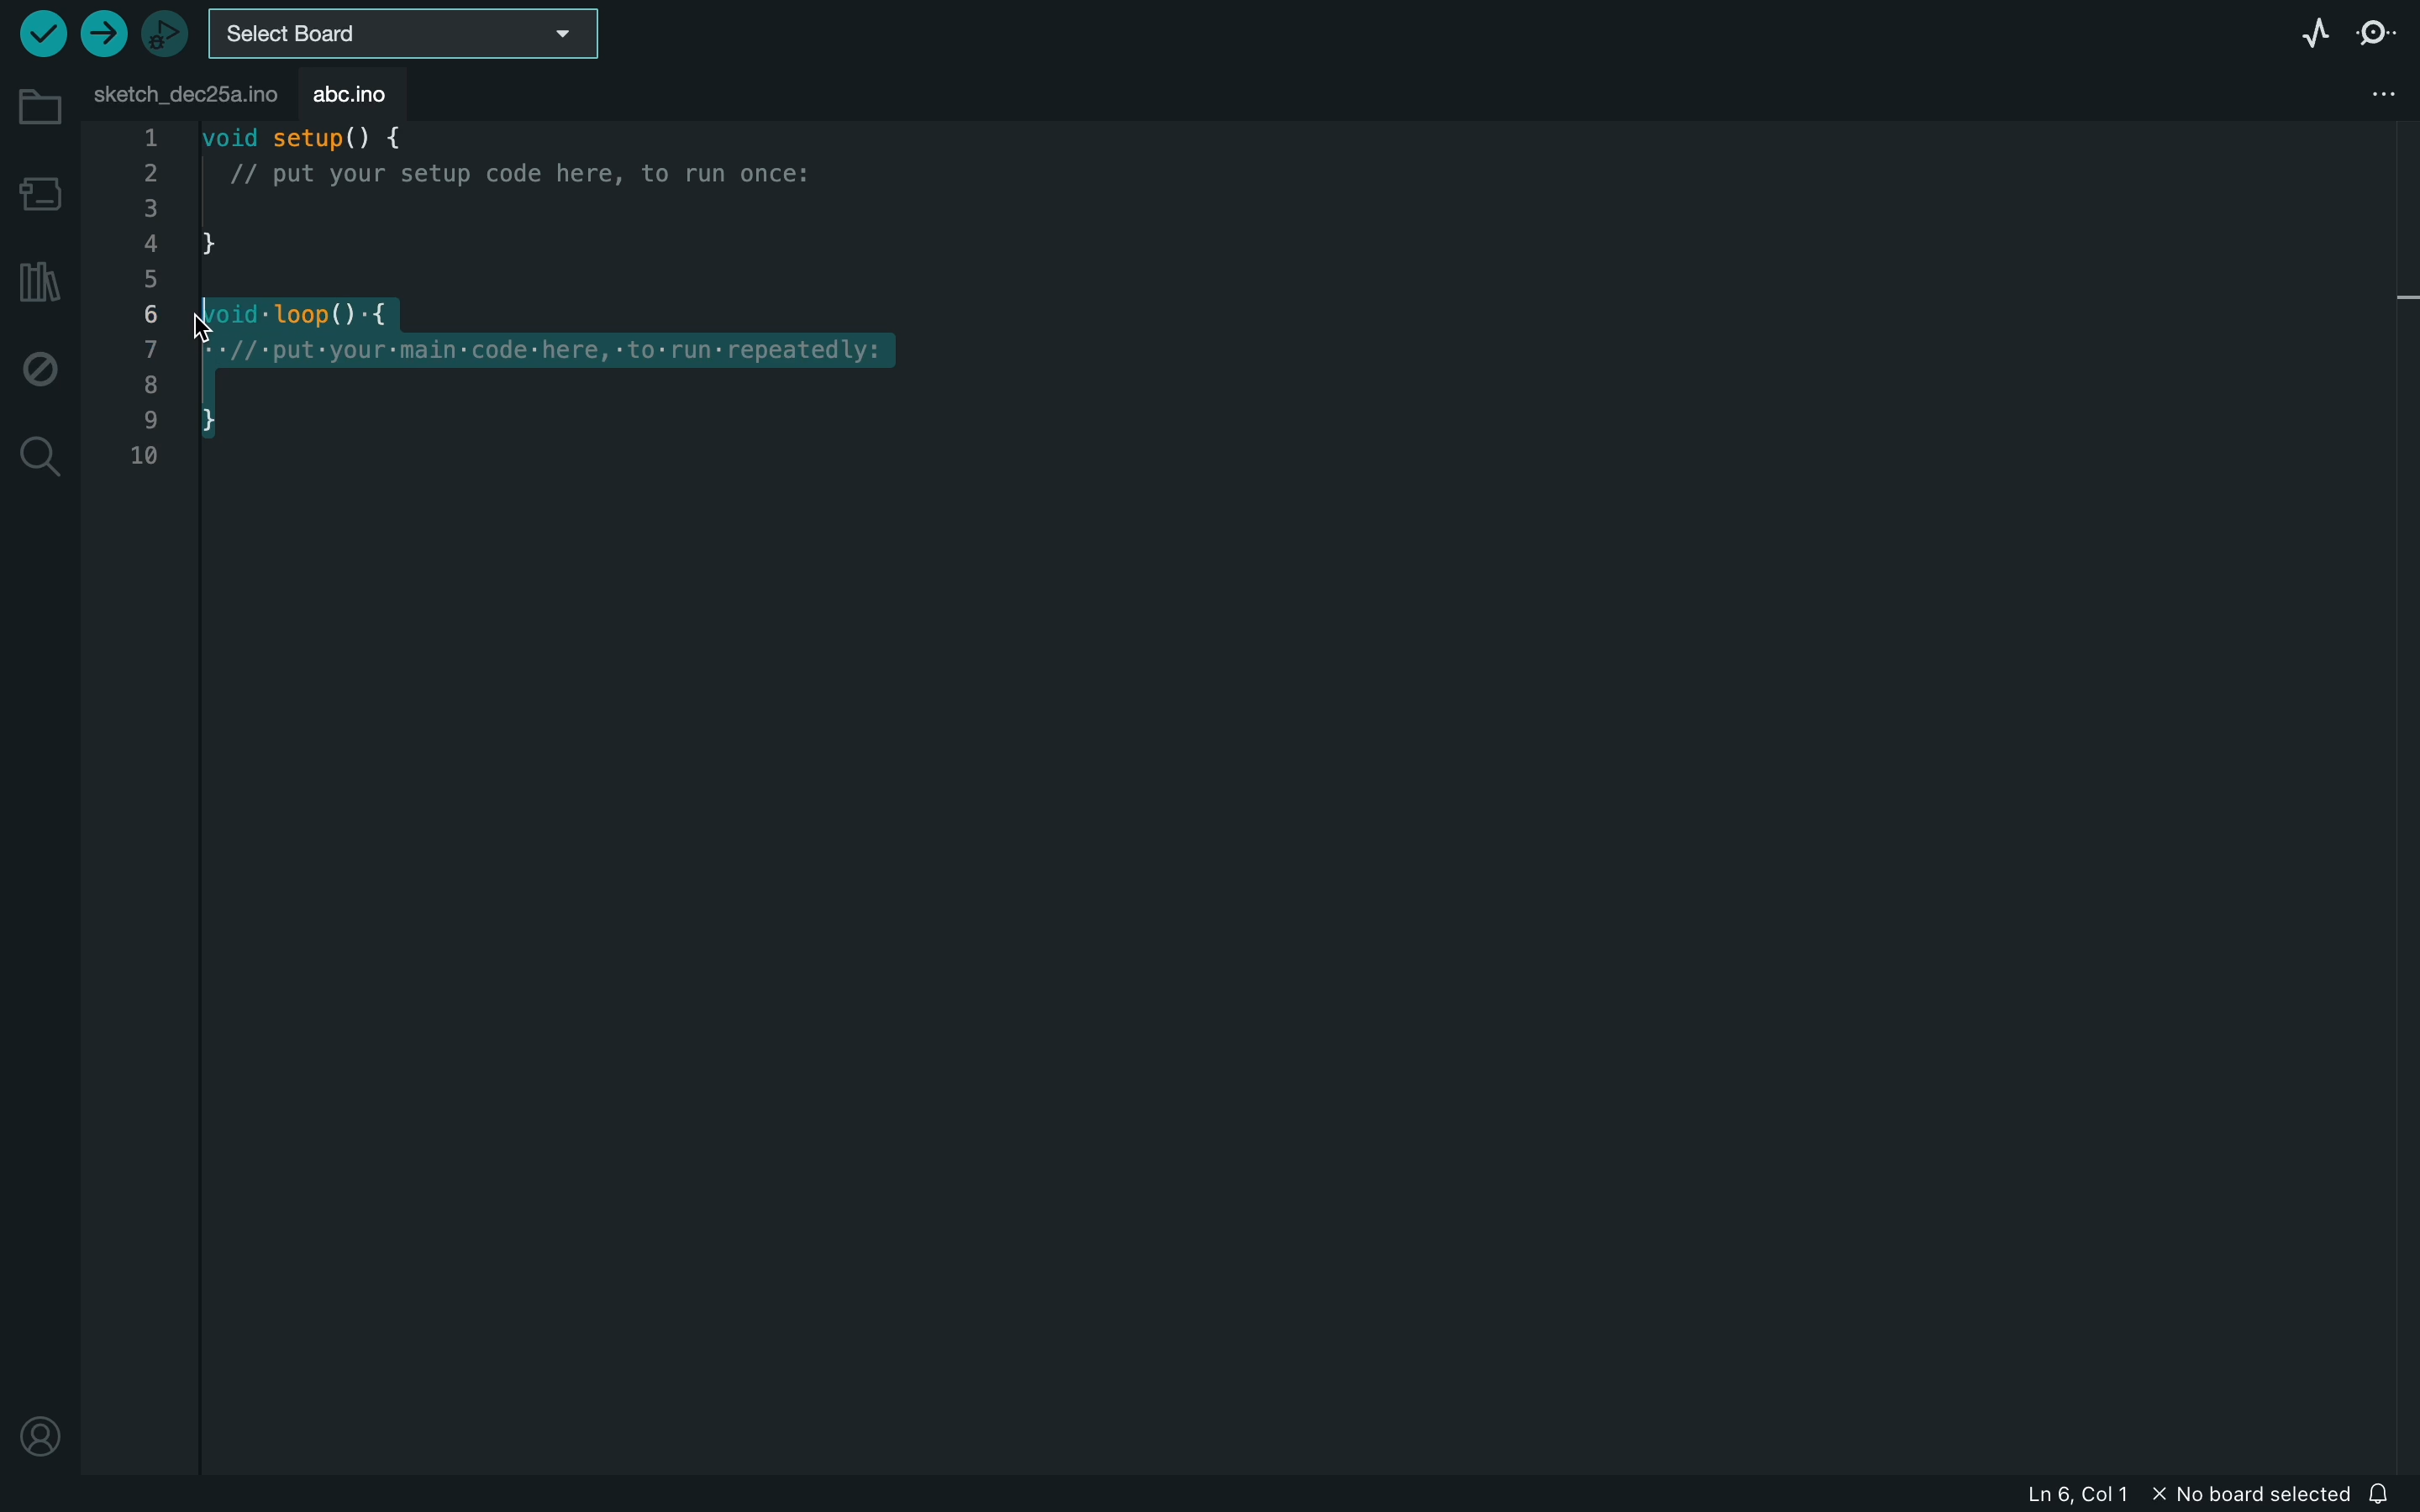  What do you see at coordinates (34, 106) in the screenshot?
I see `folder` at bounding box center [34, 106].